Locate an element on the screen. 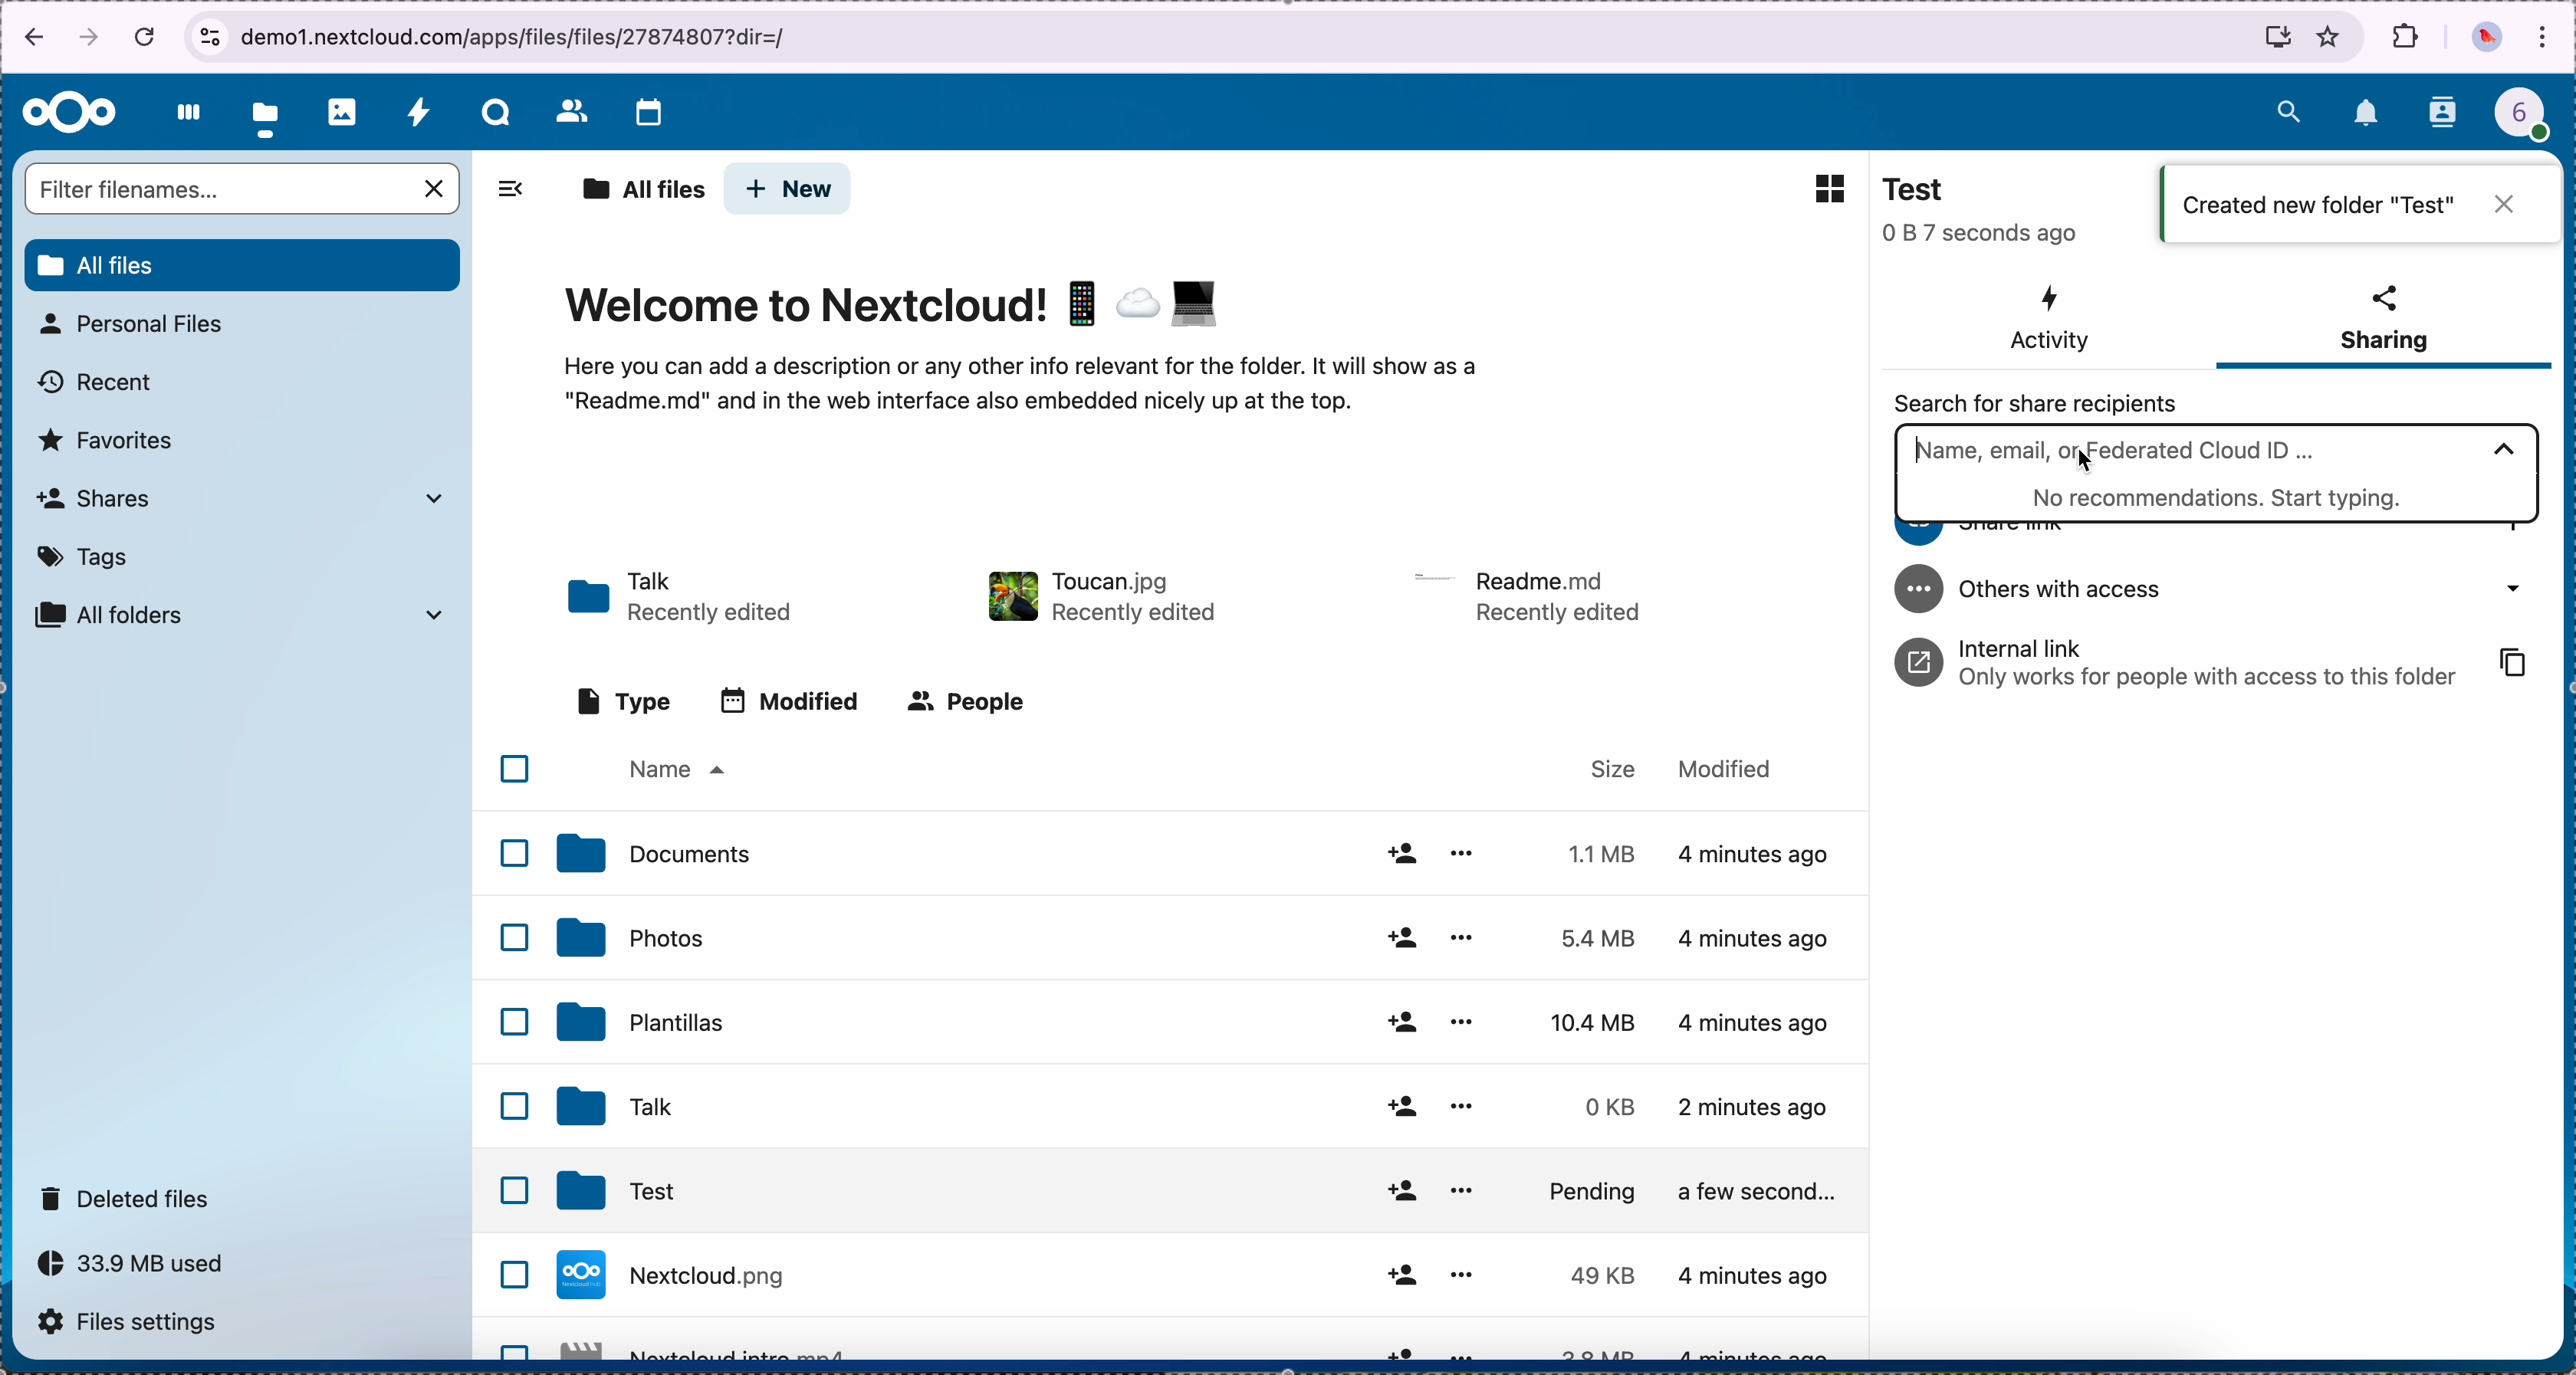 This screenshot has height=1375, width=2576. talk is located at coordinates (496, 112).